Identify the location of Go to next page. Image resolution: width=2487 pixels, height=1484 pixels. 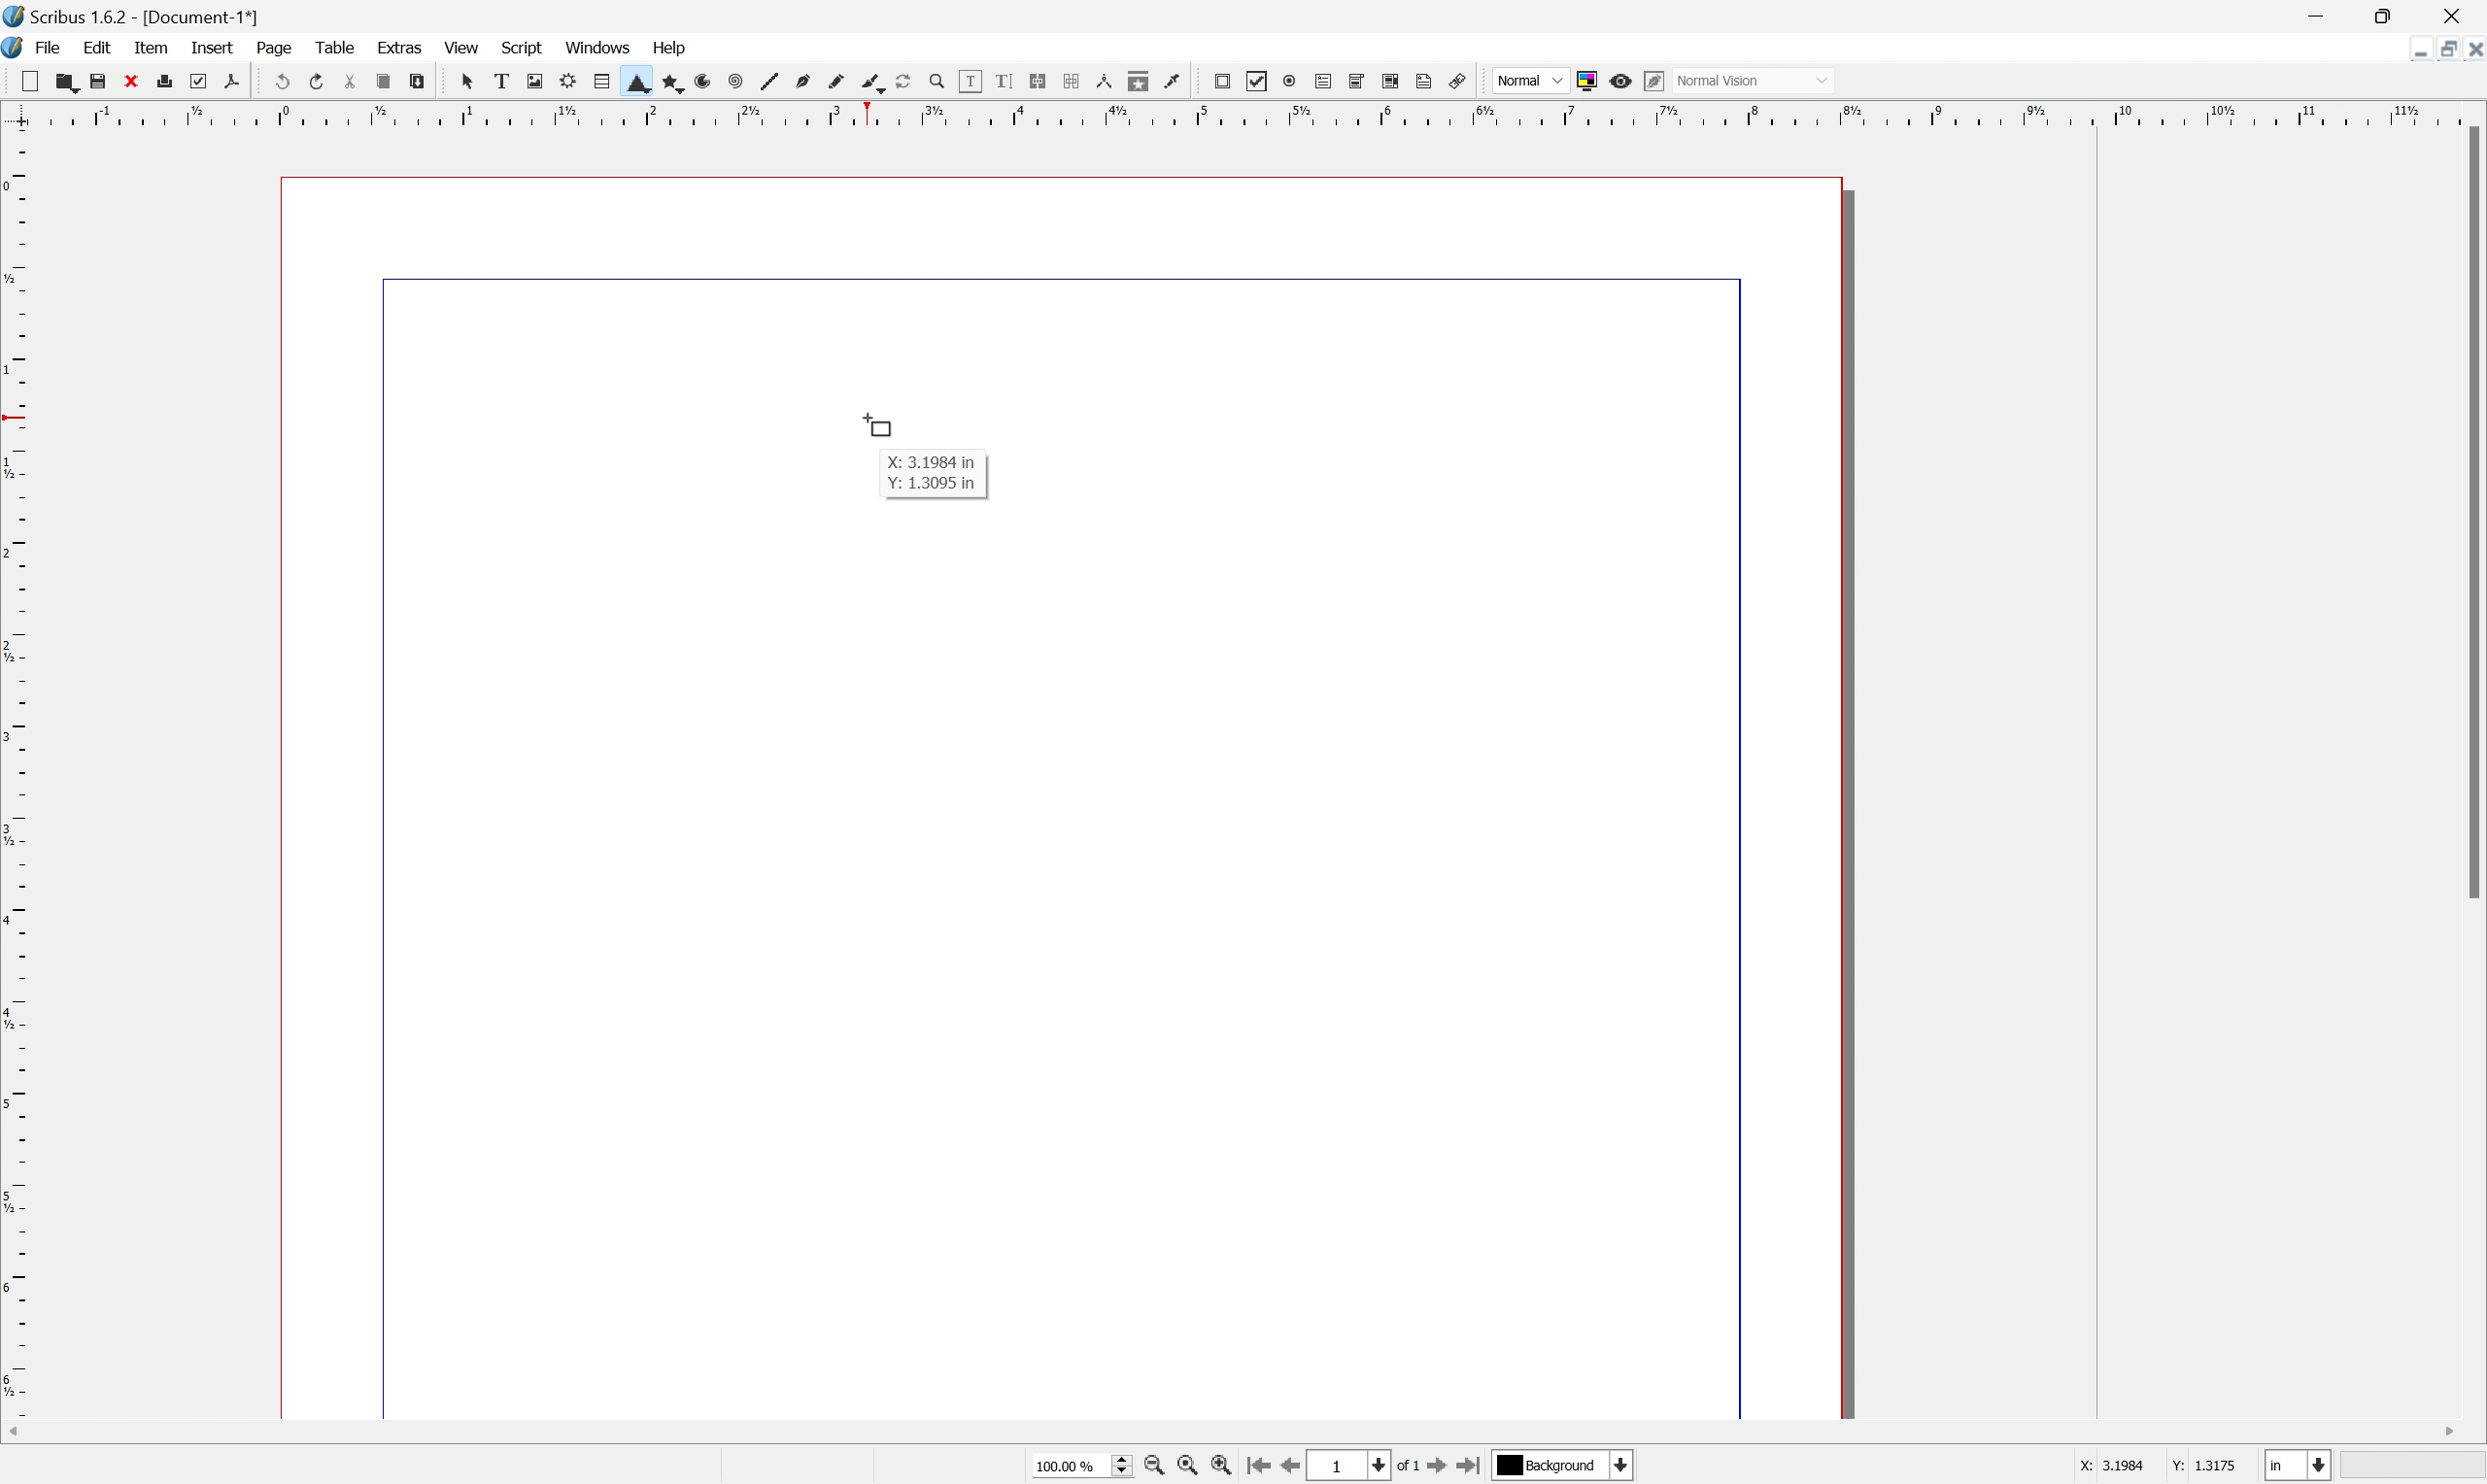
(1438, 1467).